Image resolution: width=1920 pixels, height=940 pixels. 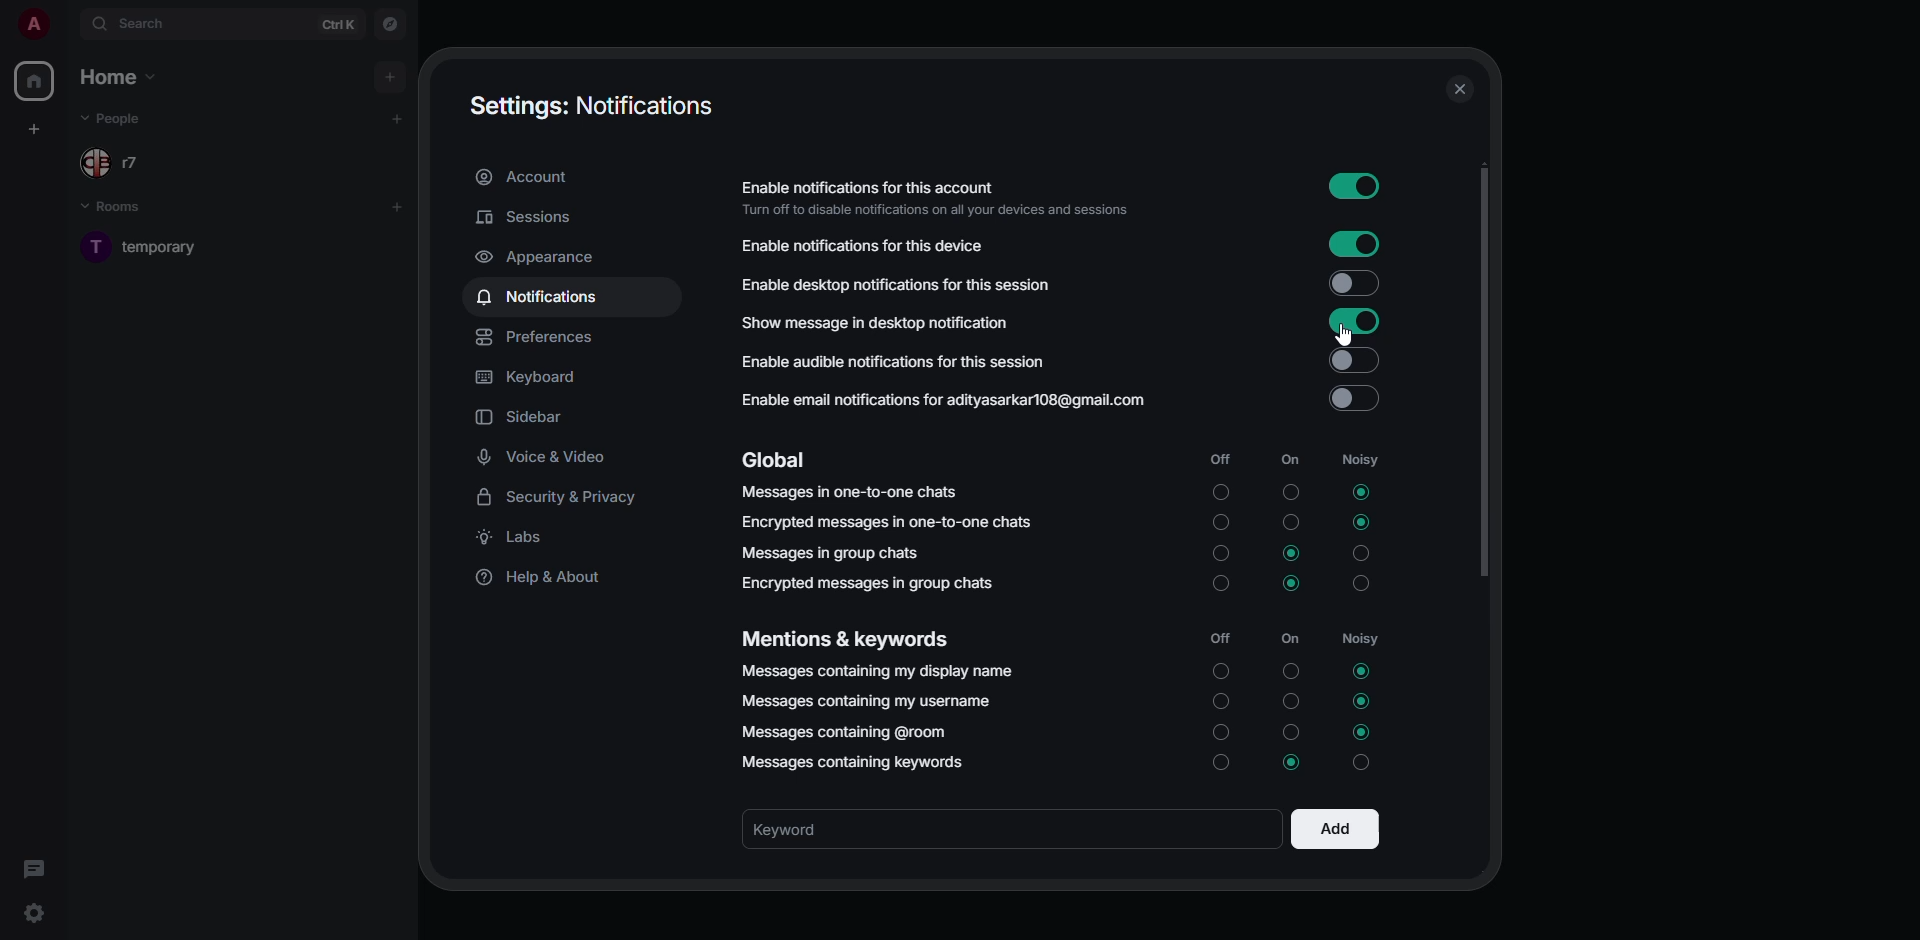 I want to click on quick settings, so click(x=34, y=912).